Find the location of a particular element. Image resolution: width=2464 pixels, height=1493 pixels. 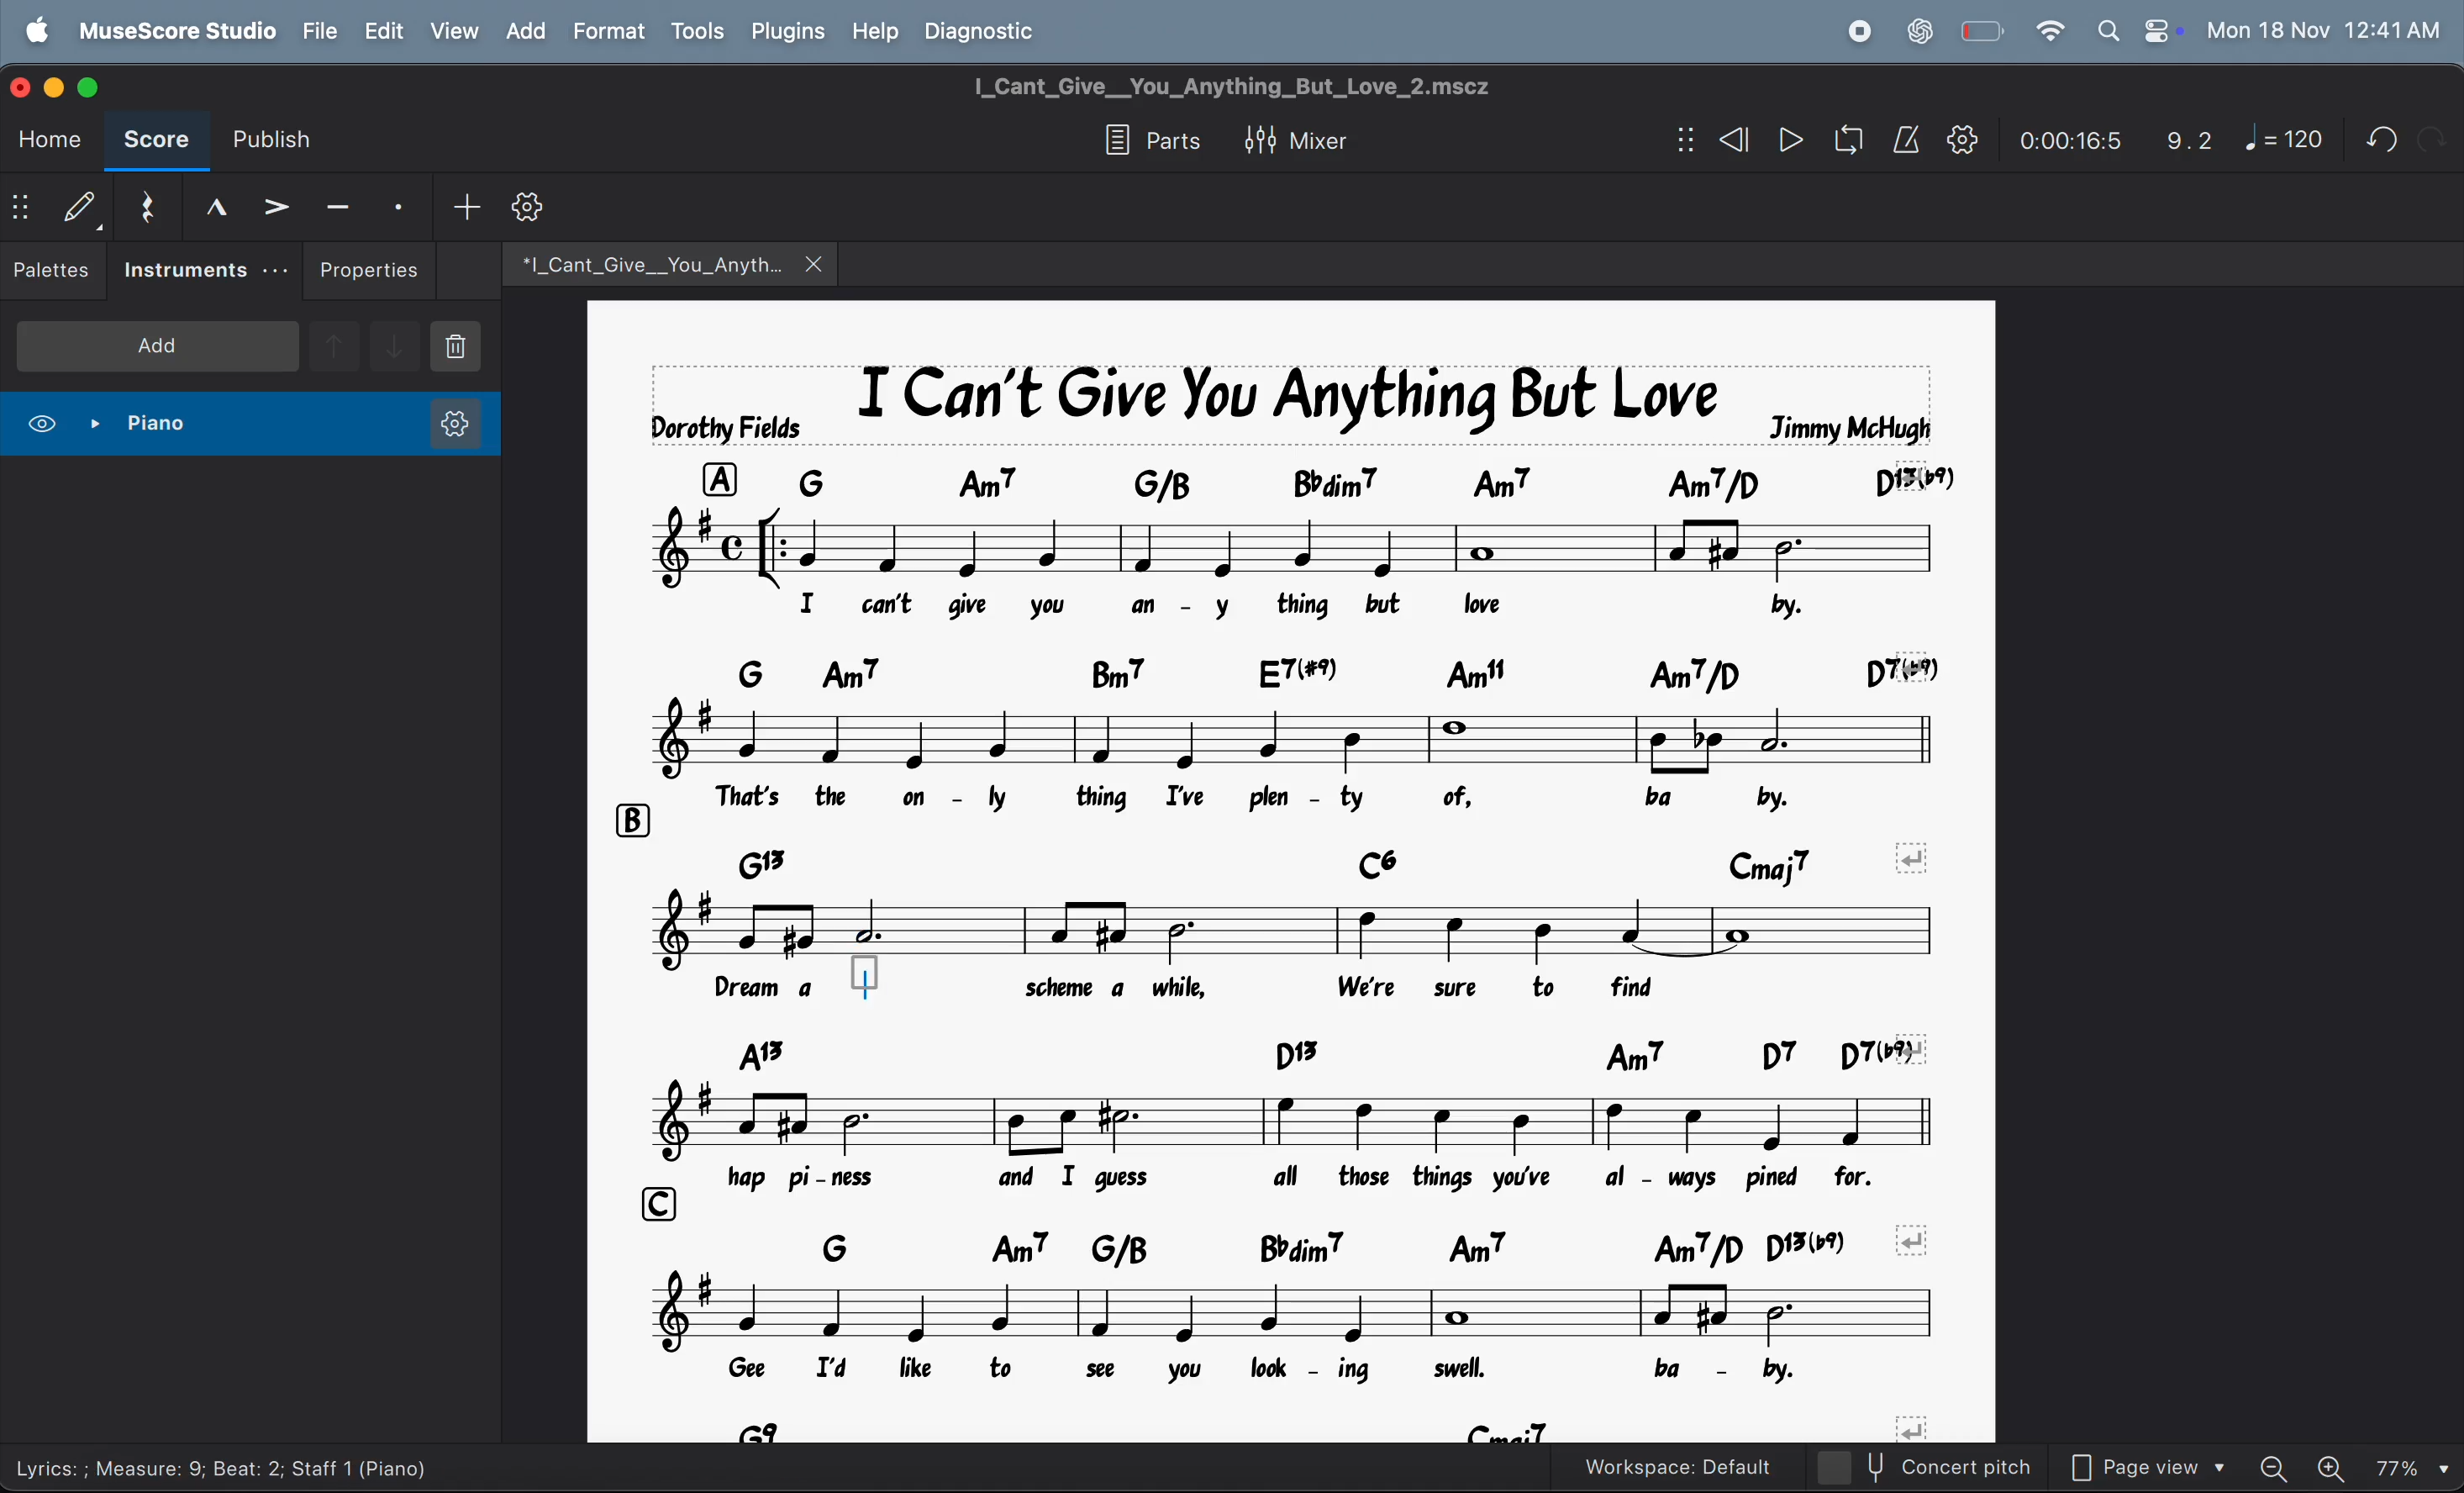

home is located at coordinates (50, 141).